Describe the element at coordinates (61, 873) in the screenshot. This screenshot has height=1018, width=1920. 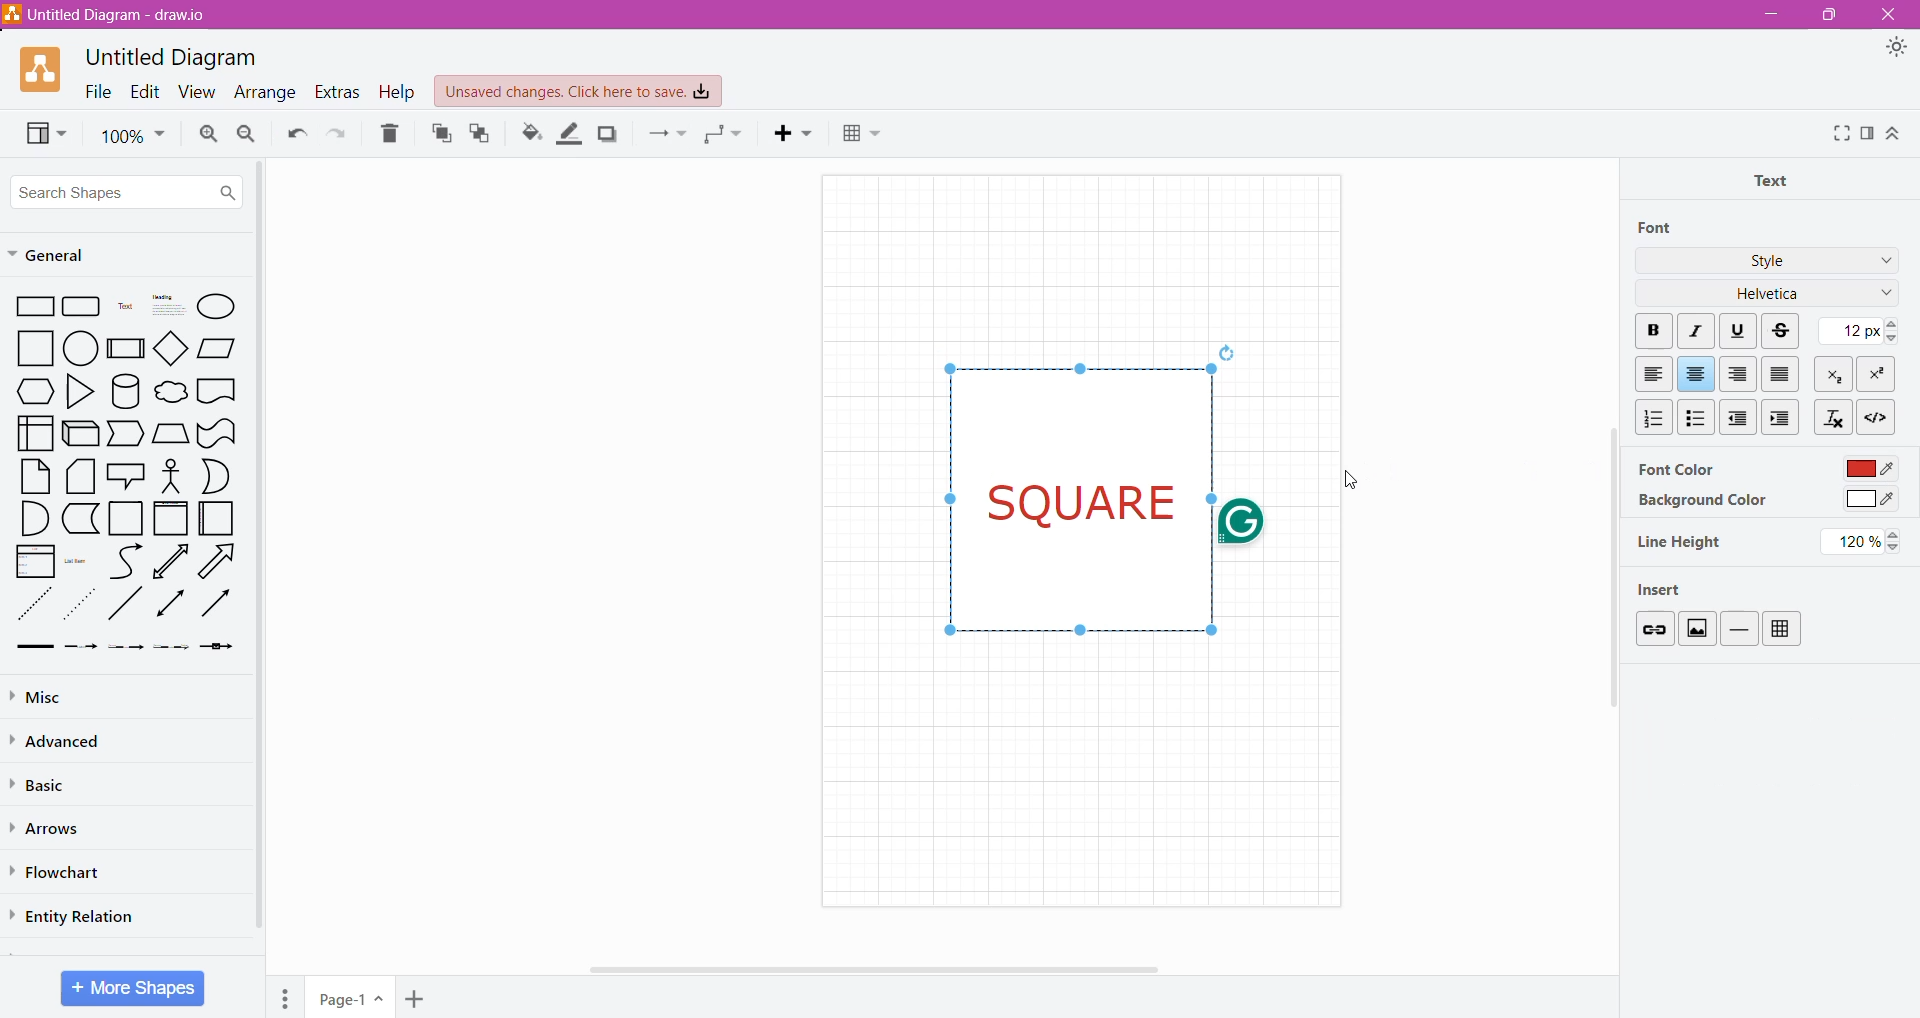
I see `Flowchart` at that location.